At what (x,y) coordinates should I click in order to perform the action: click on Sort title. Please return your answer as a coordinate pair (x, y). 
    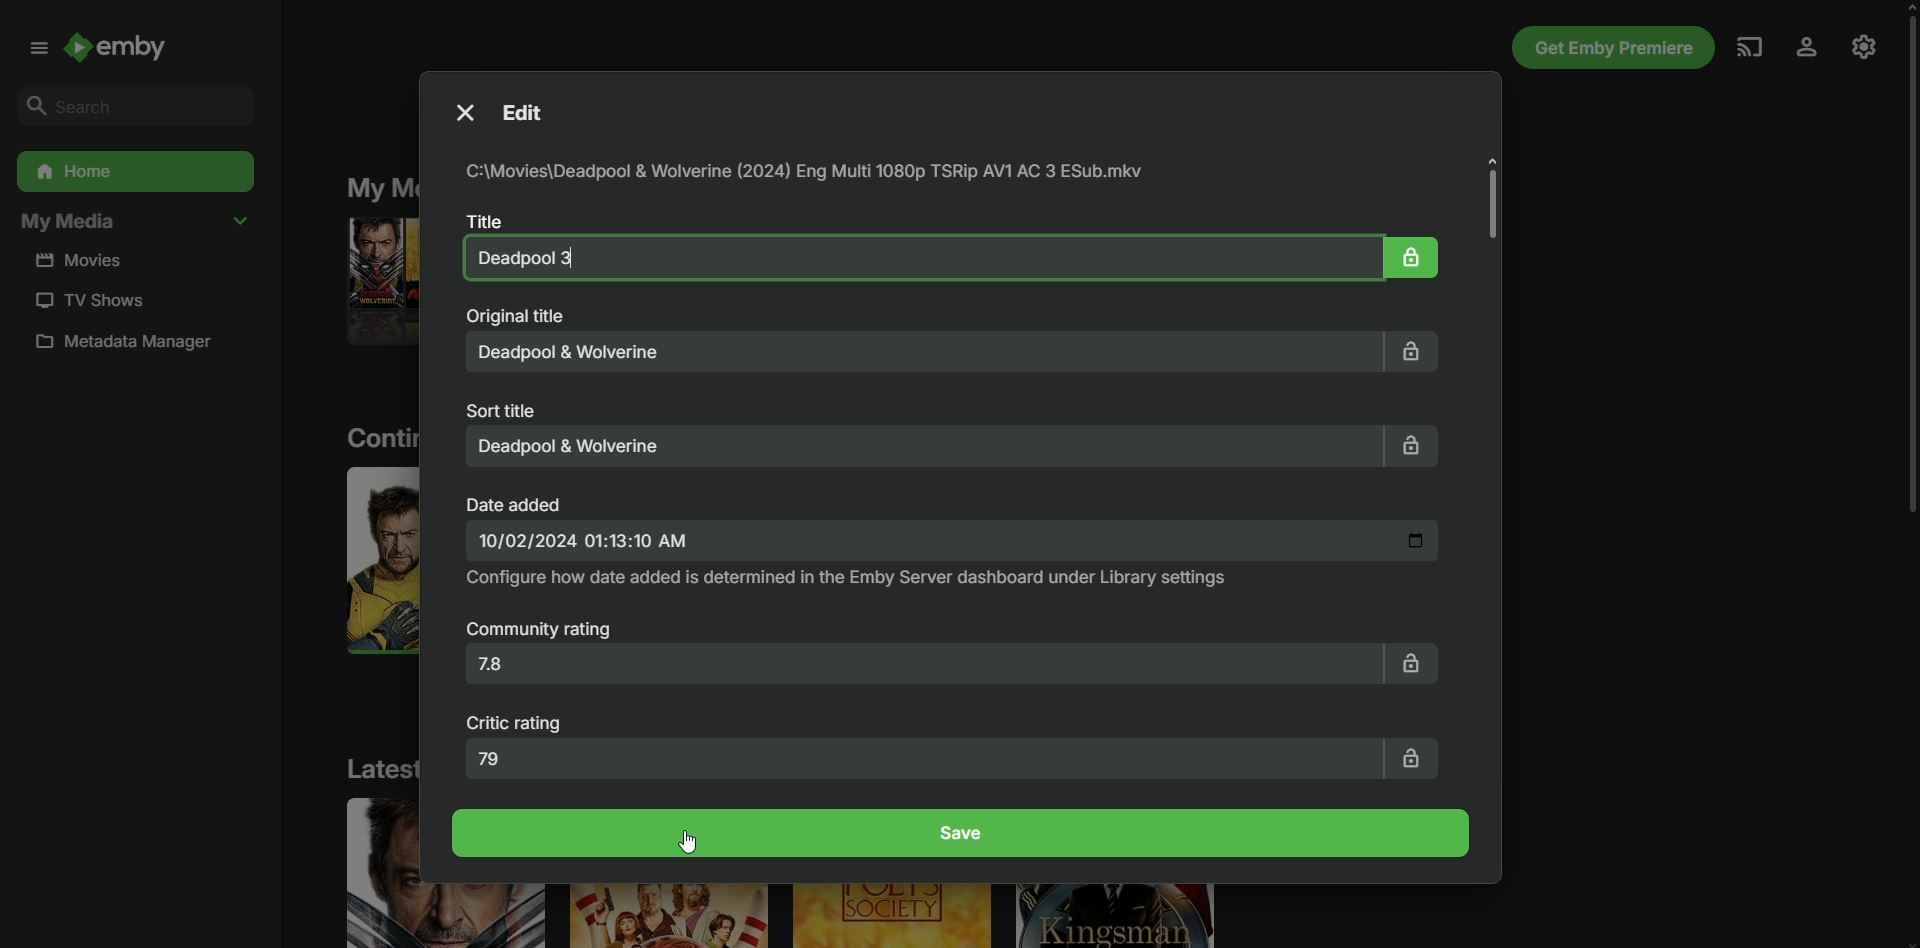
    Looking at the image, I should click on (505, 409).